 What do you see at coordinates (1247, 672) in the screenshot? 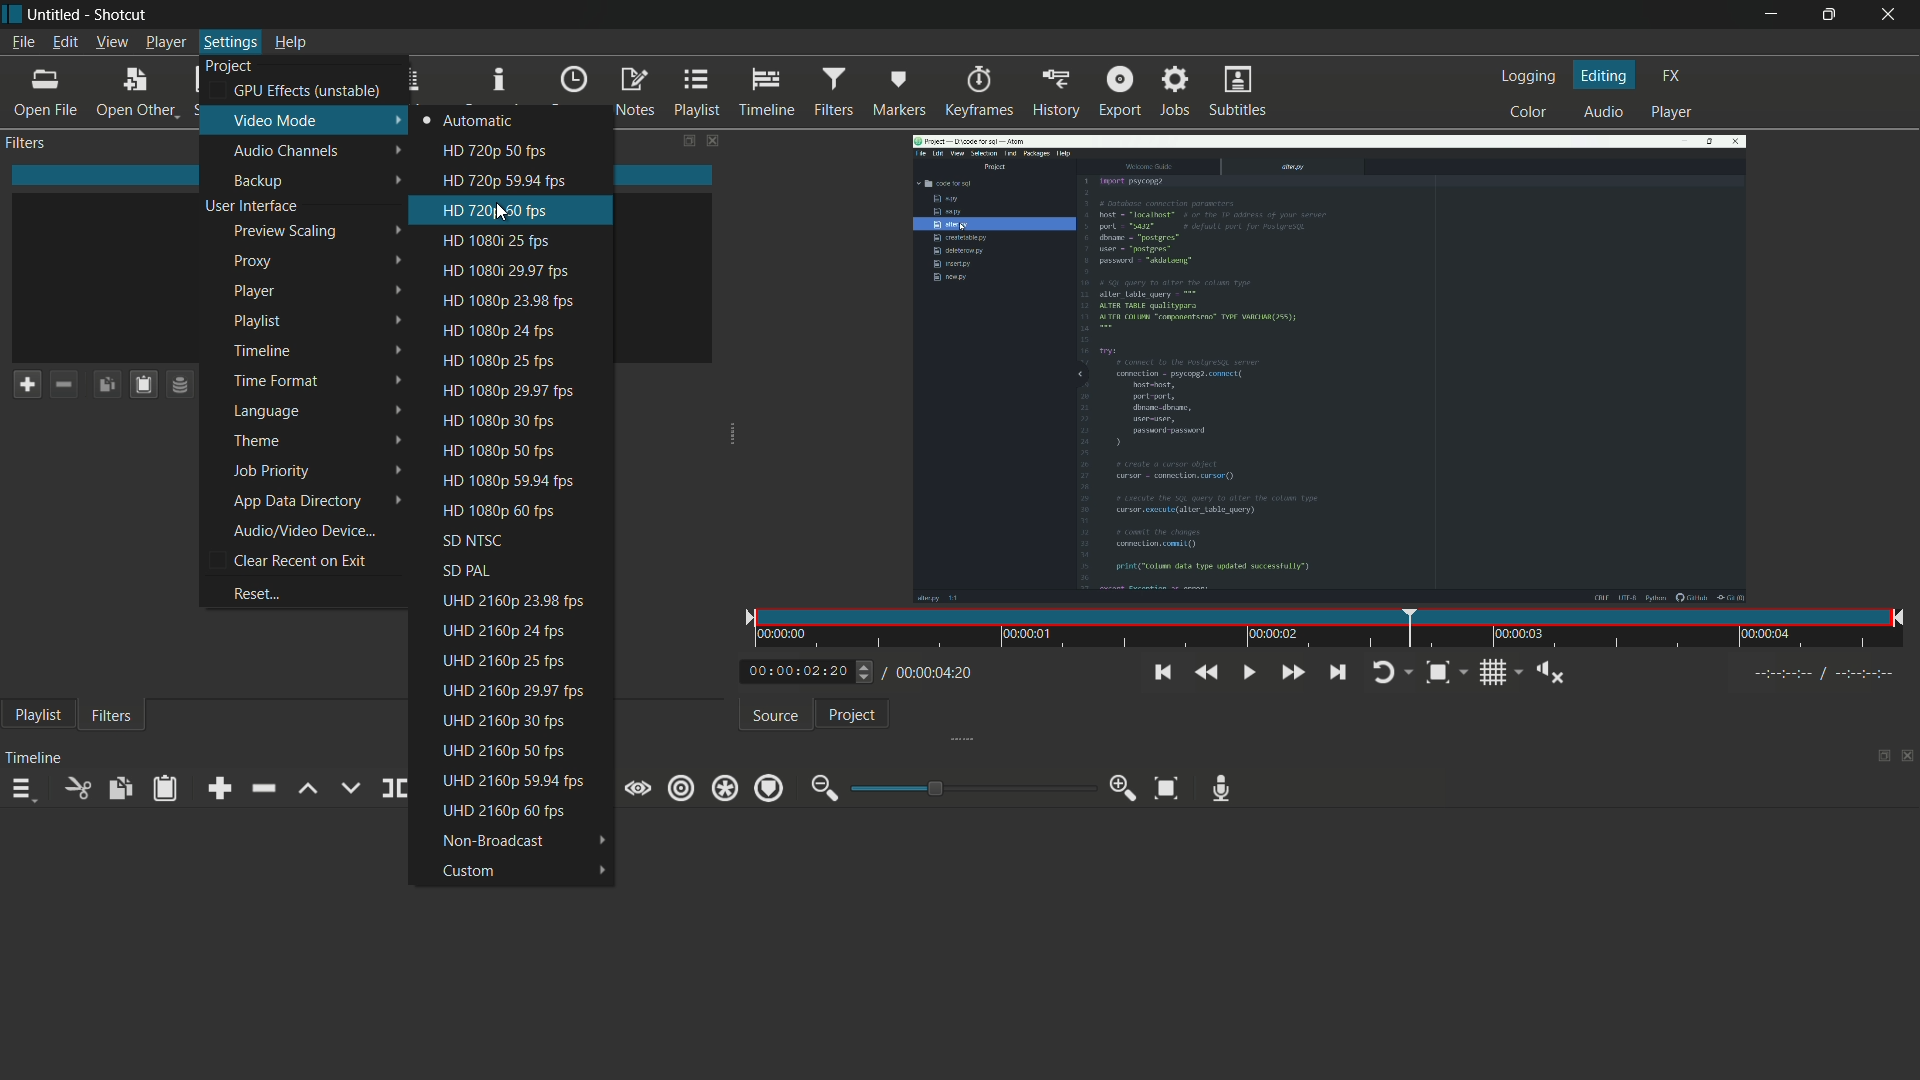
I see `toggle play or pause` at bounding box center [1247, 672].